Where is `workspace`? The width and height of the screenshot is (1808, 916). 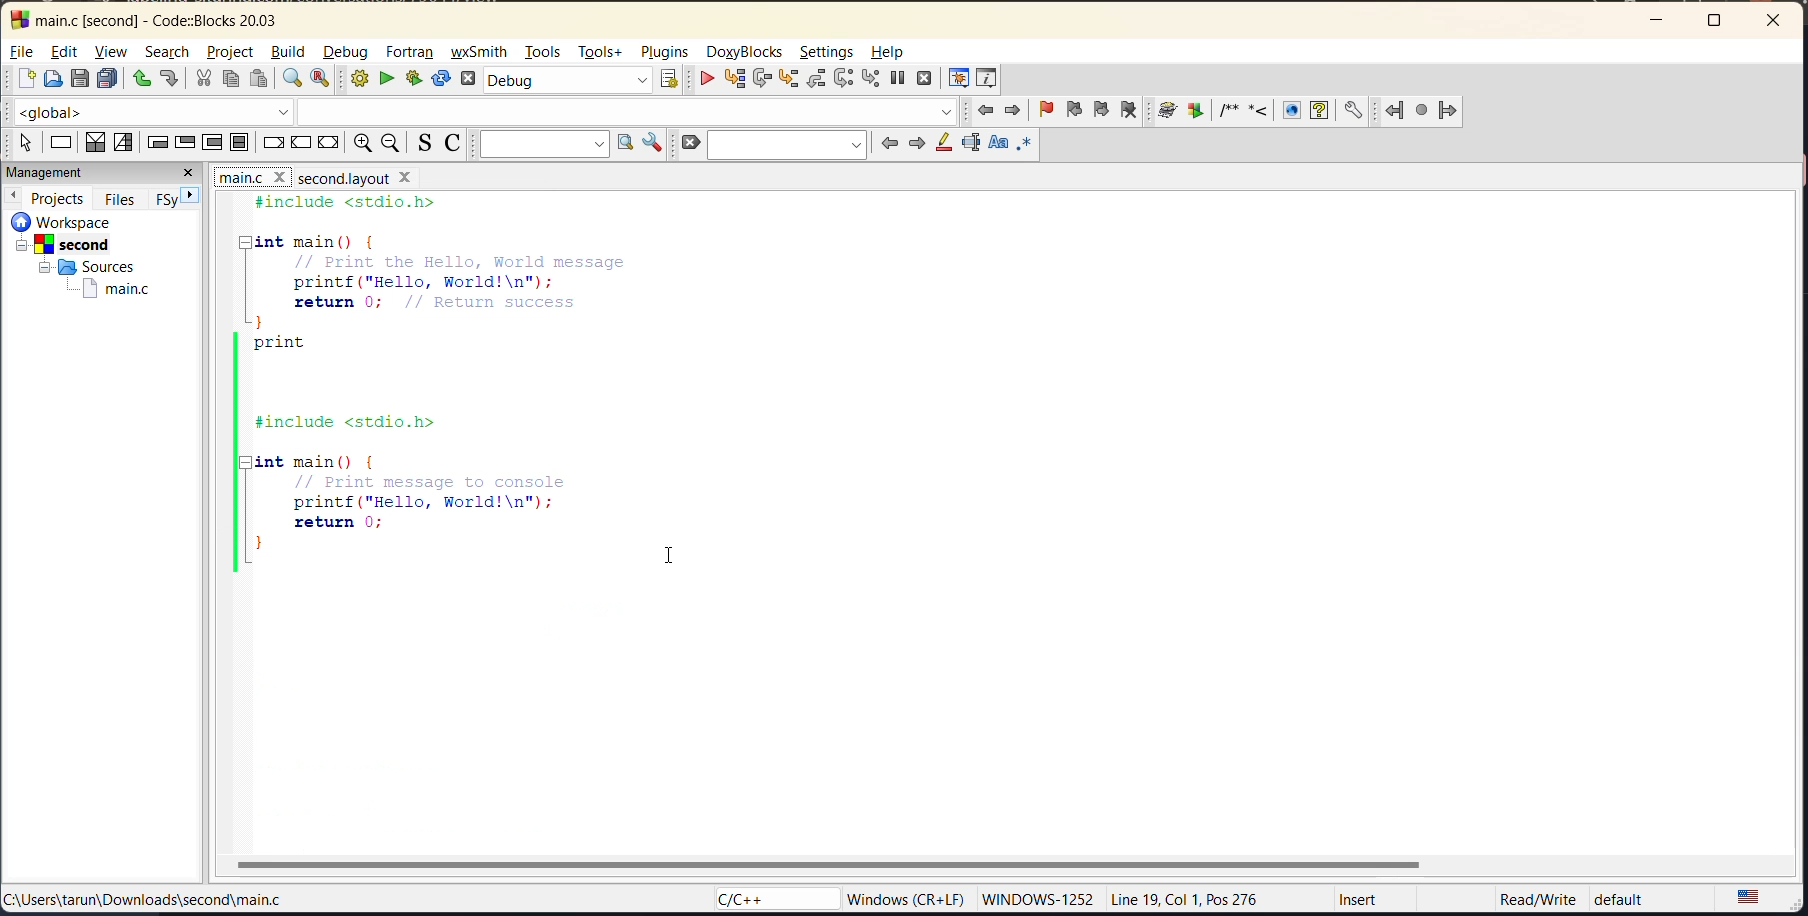
workspace is located at coordinates (63, 224).